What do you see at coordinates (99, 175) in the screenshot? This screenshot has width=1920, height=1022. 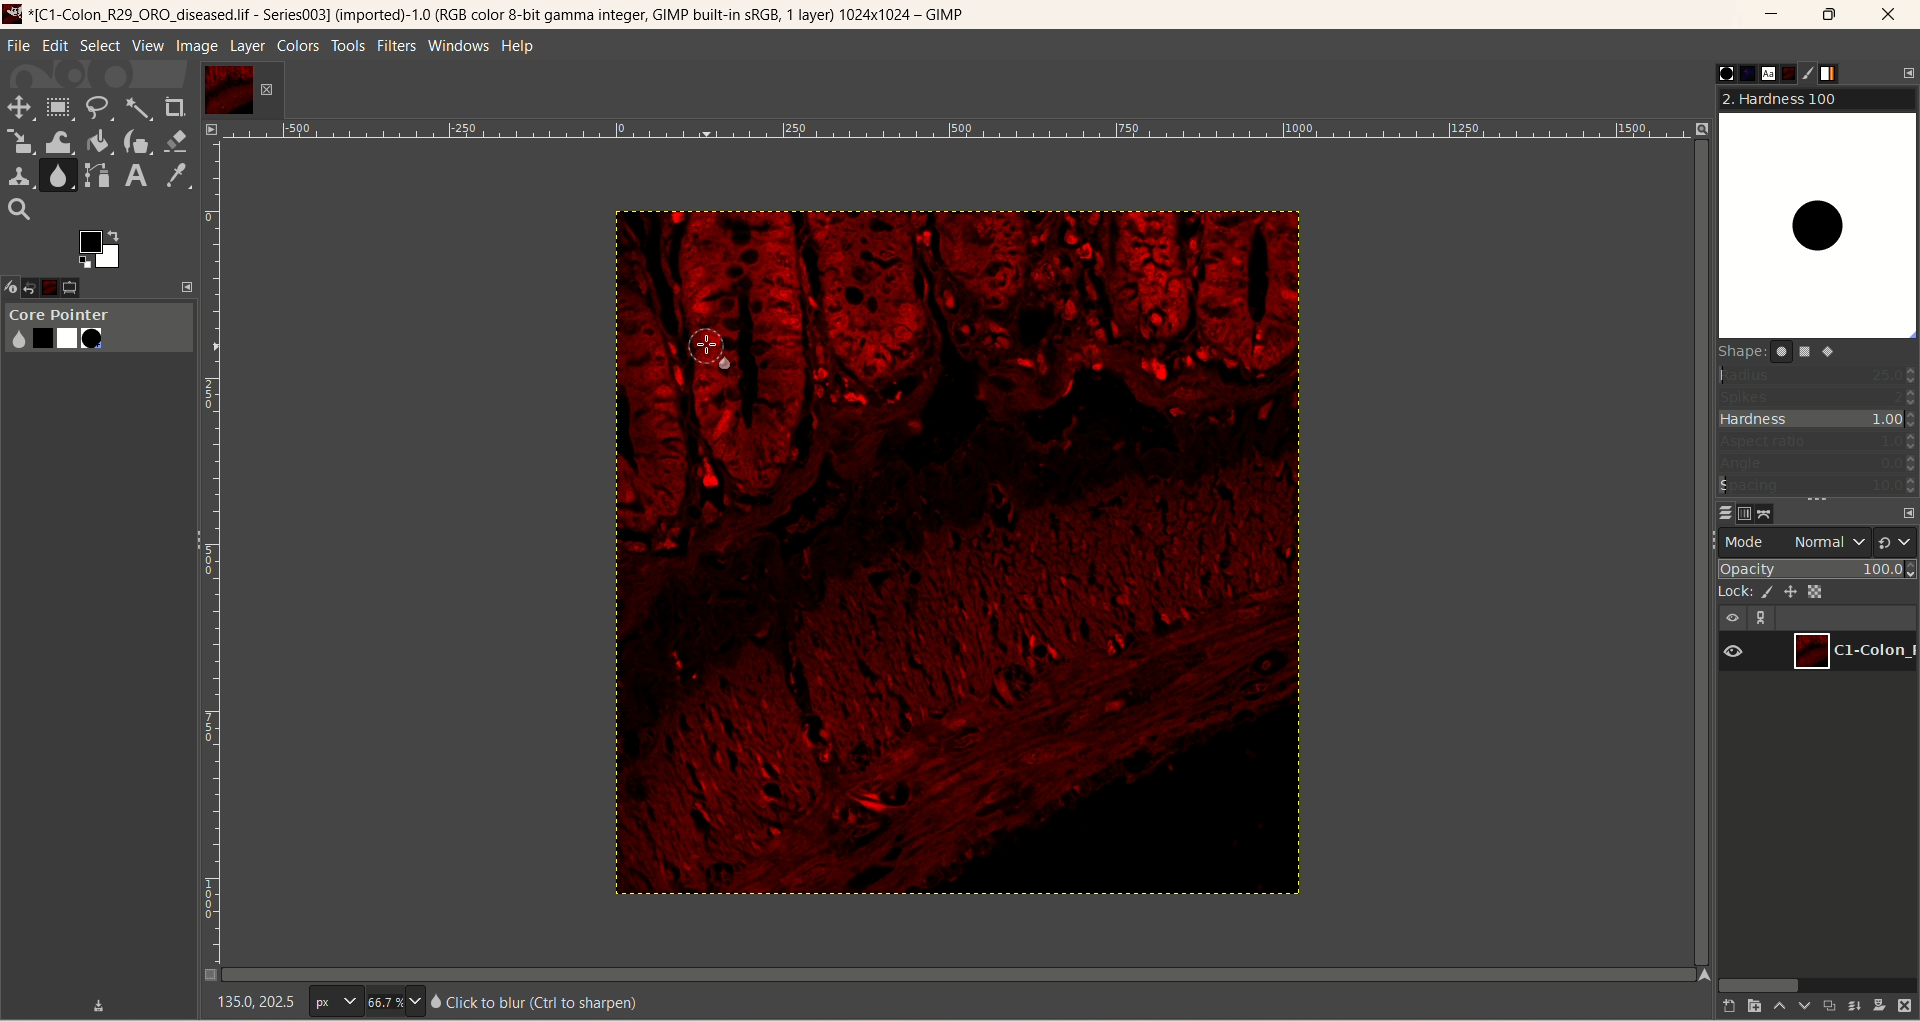 I see `path tool` at bounding box center [99, 175].